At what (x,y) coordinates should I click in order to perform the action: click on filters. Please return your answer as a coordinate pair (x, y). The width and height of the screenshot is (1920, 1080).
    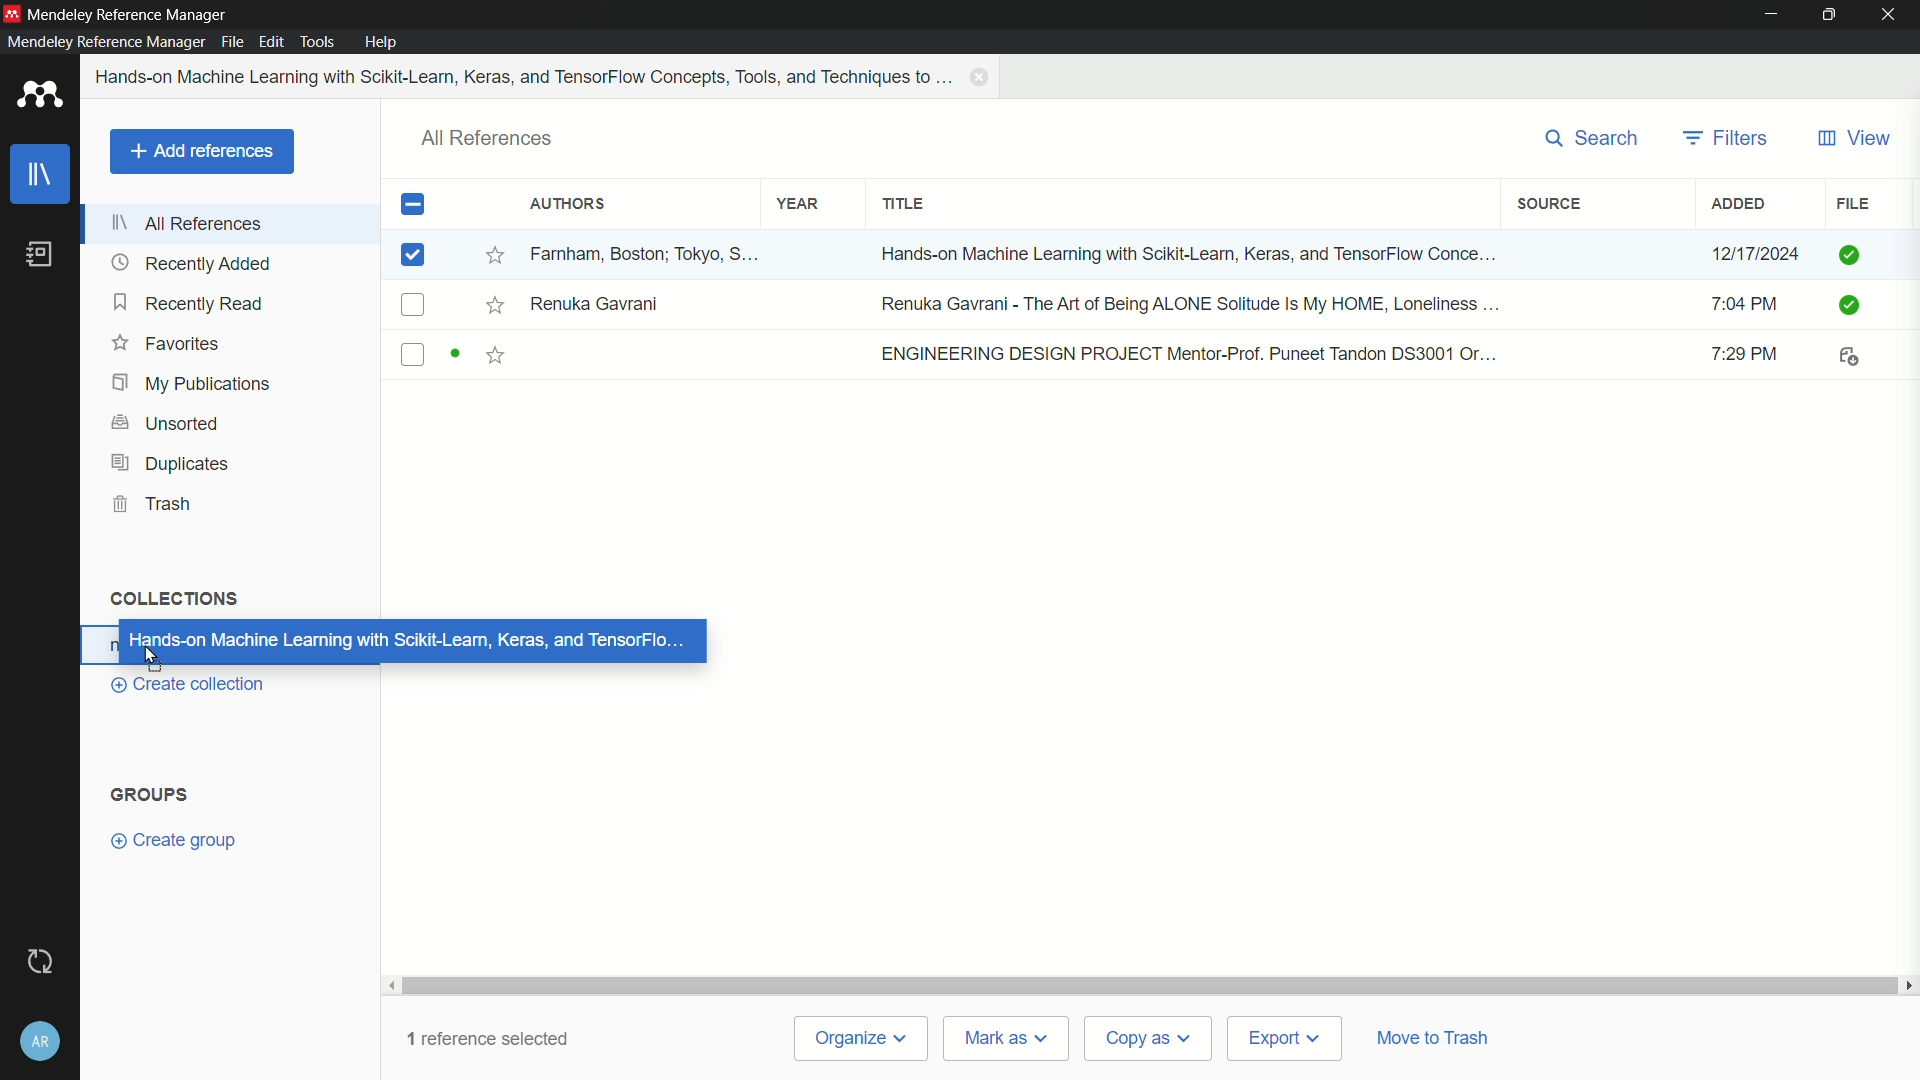
    Looking at the image, I should click on (1725, 139).